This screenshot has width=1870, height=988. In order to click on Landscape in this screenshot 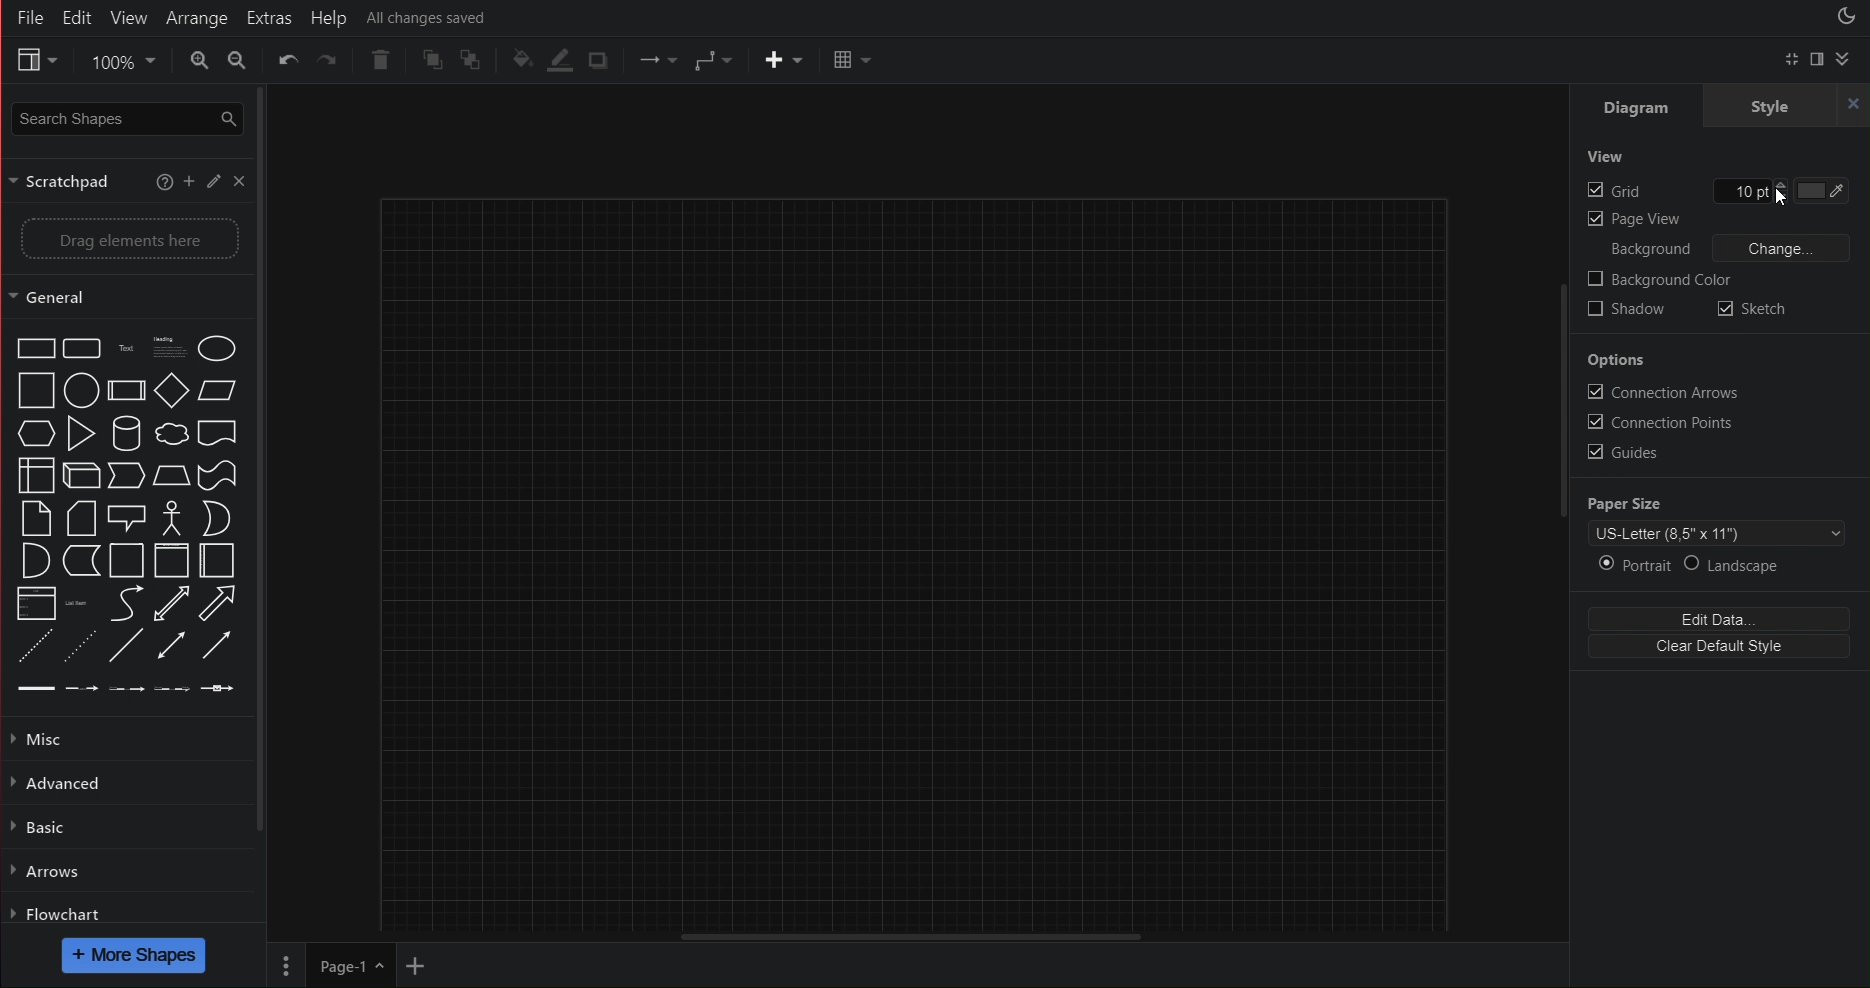, I will do `click(1738, 565)`.